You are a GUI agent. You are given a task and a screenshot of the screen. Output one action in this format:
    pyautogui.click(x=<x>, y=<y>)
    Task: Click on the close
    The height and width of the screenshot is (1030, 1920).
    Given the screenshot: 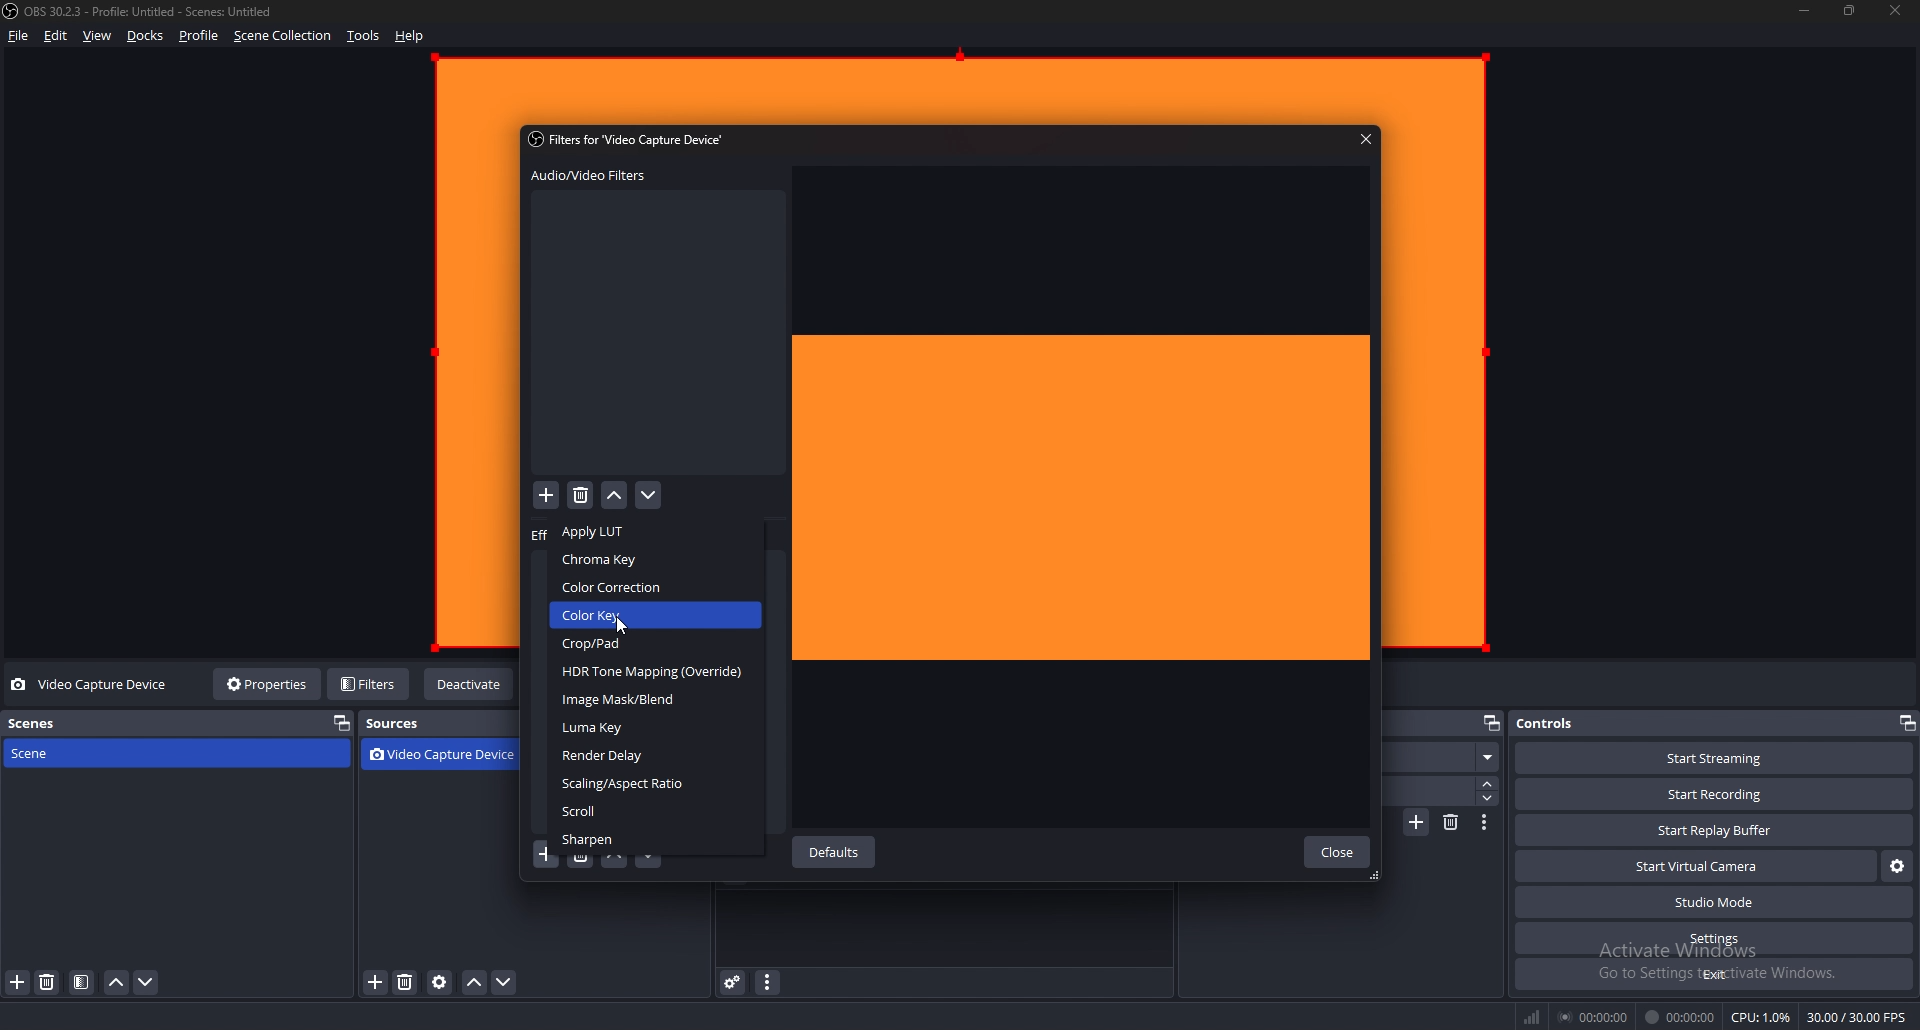 What is the action you would take?
    pyautogui.click(x=1897, y=11)
    